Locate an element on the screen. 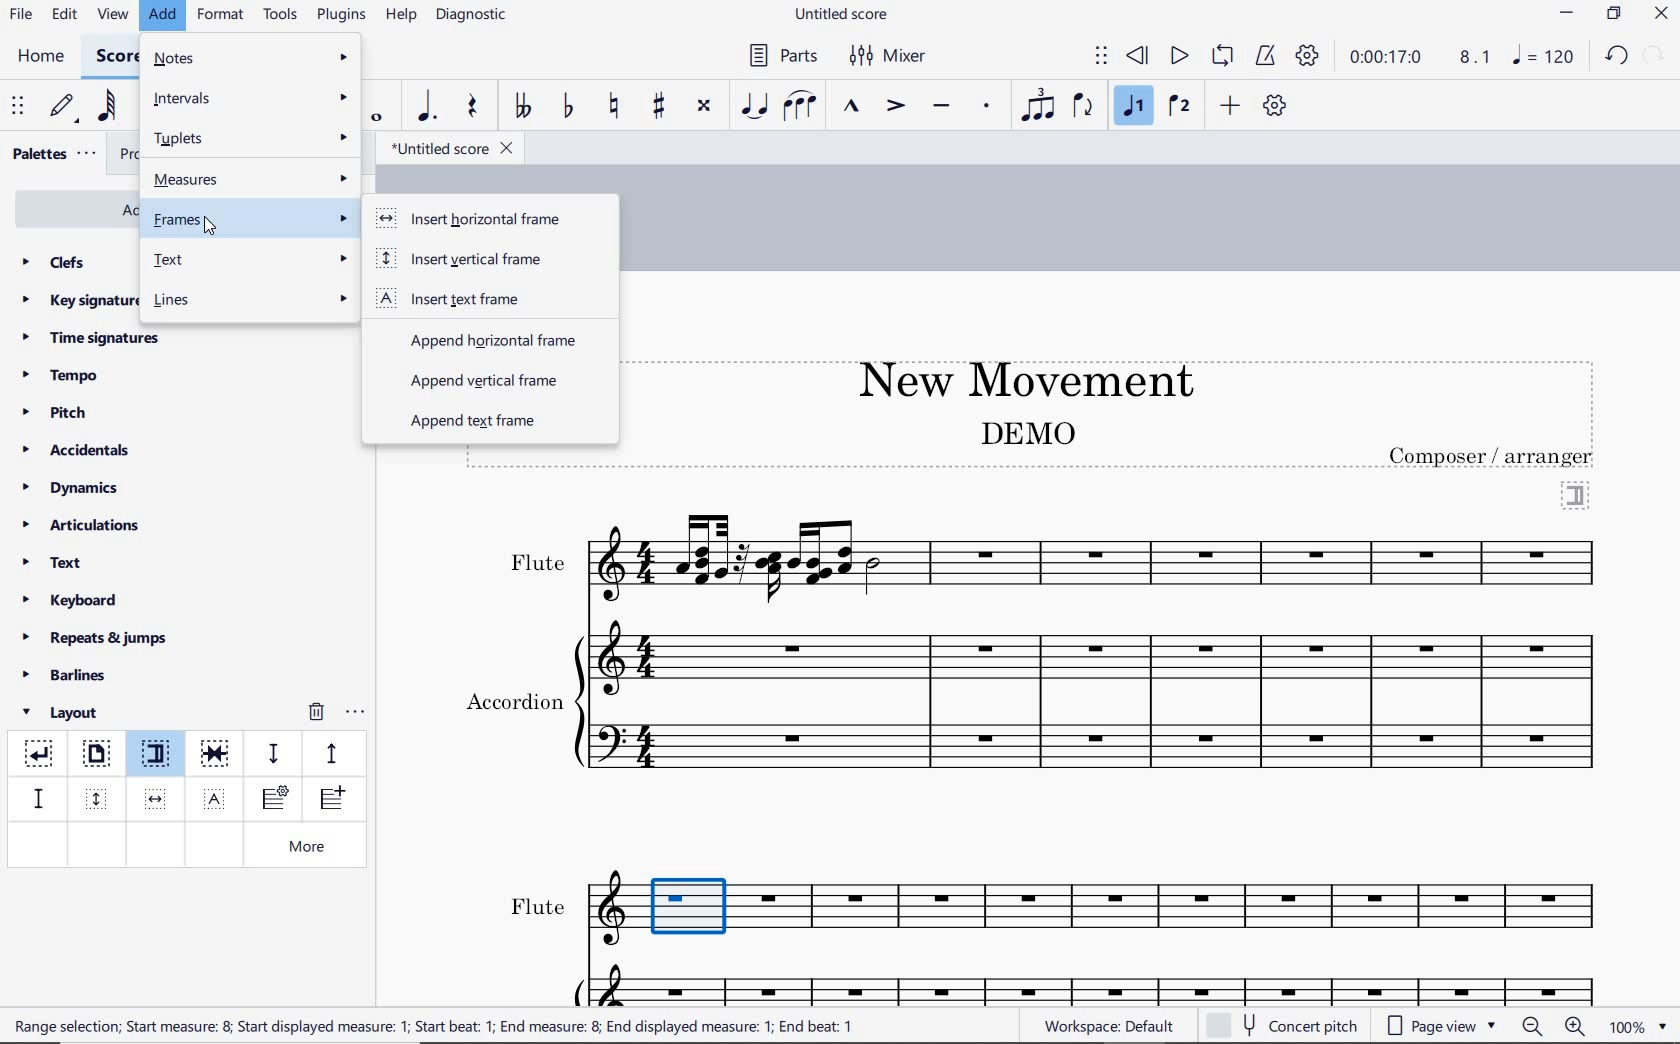 This screenshot has width=1680, height=1044. insert horizontal is located at coordinates (156, 799).